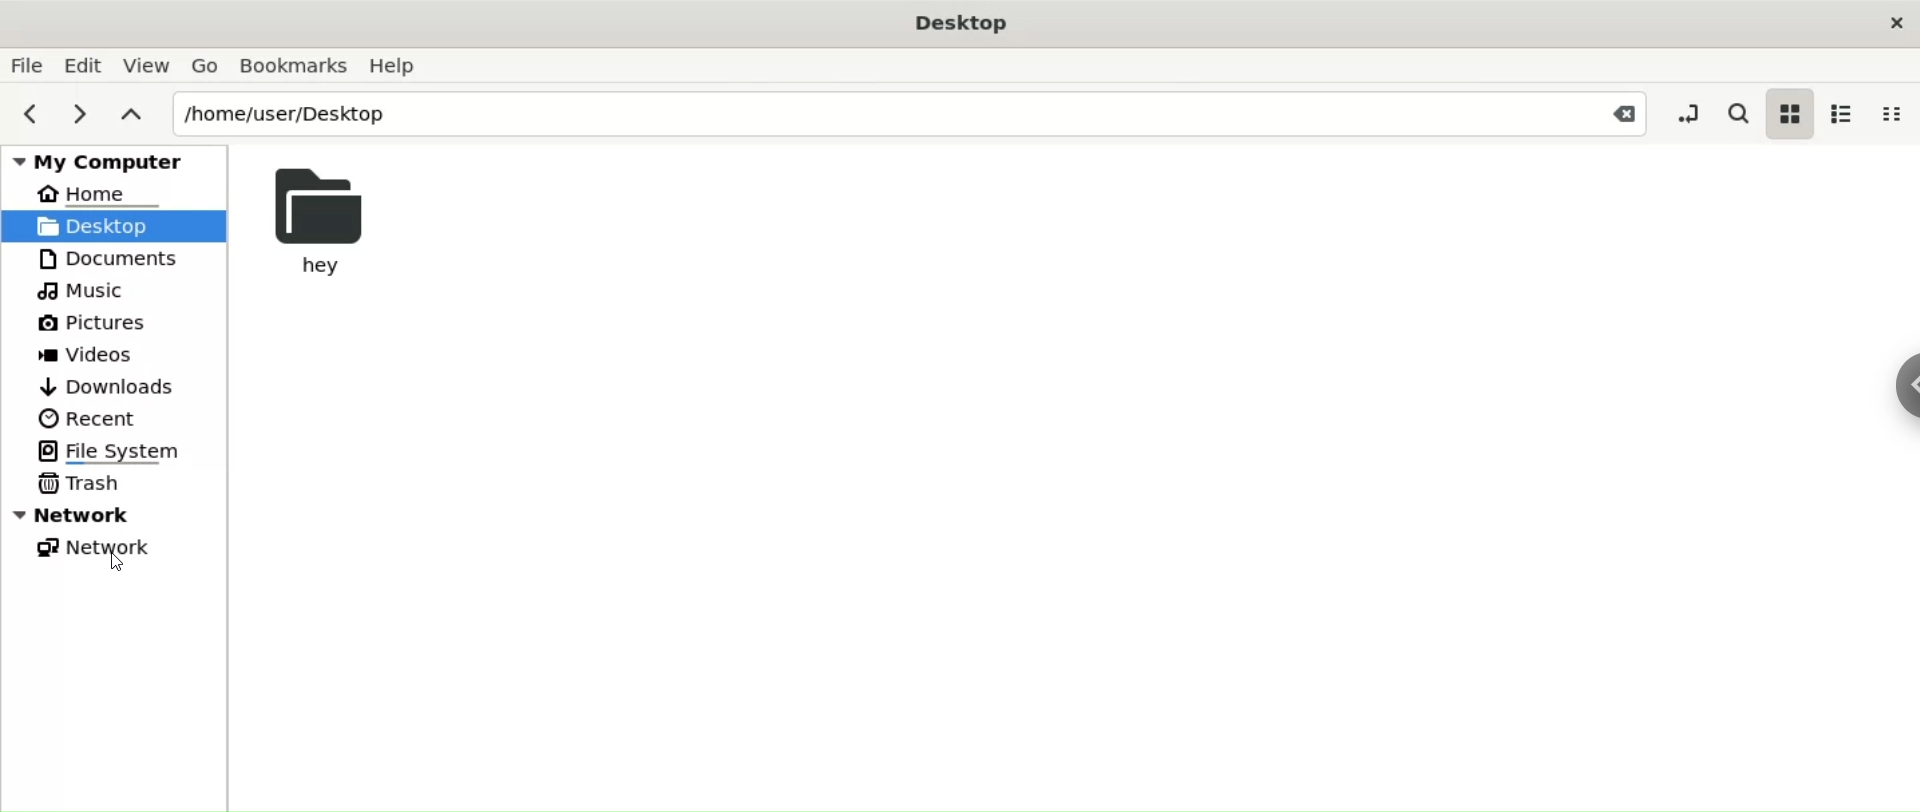  I want to click on File, so click(30, 66).